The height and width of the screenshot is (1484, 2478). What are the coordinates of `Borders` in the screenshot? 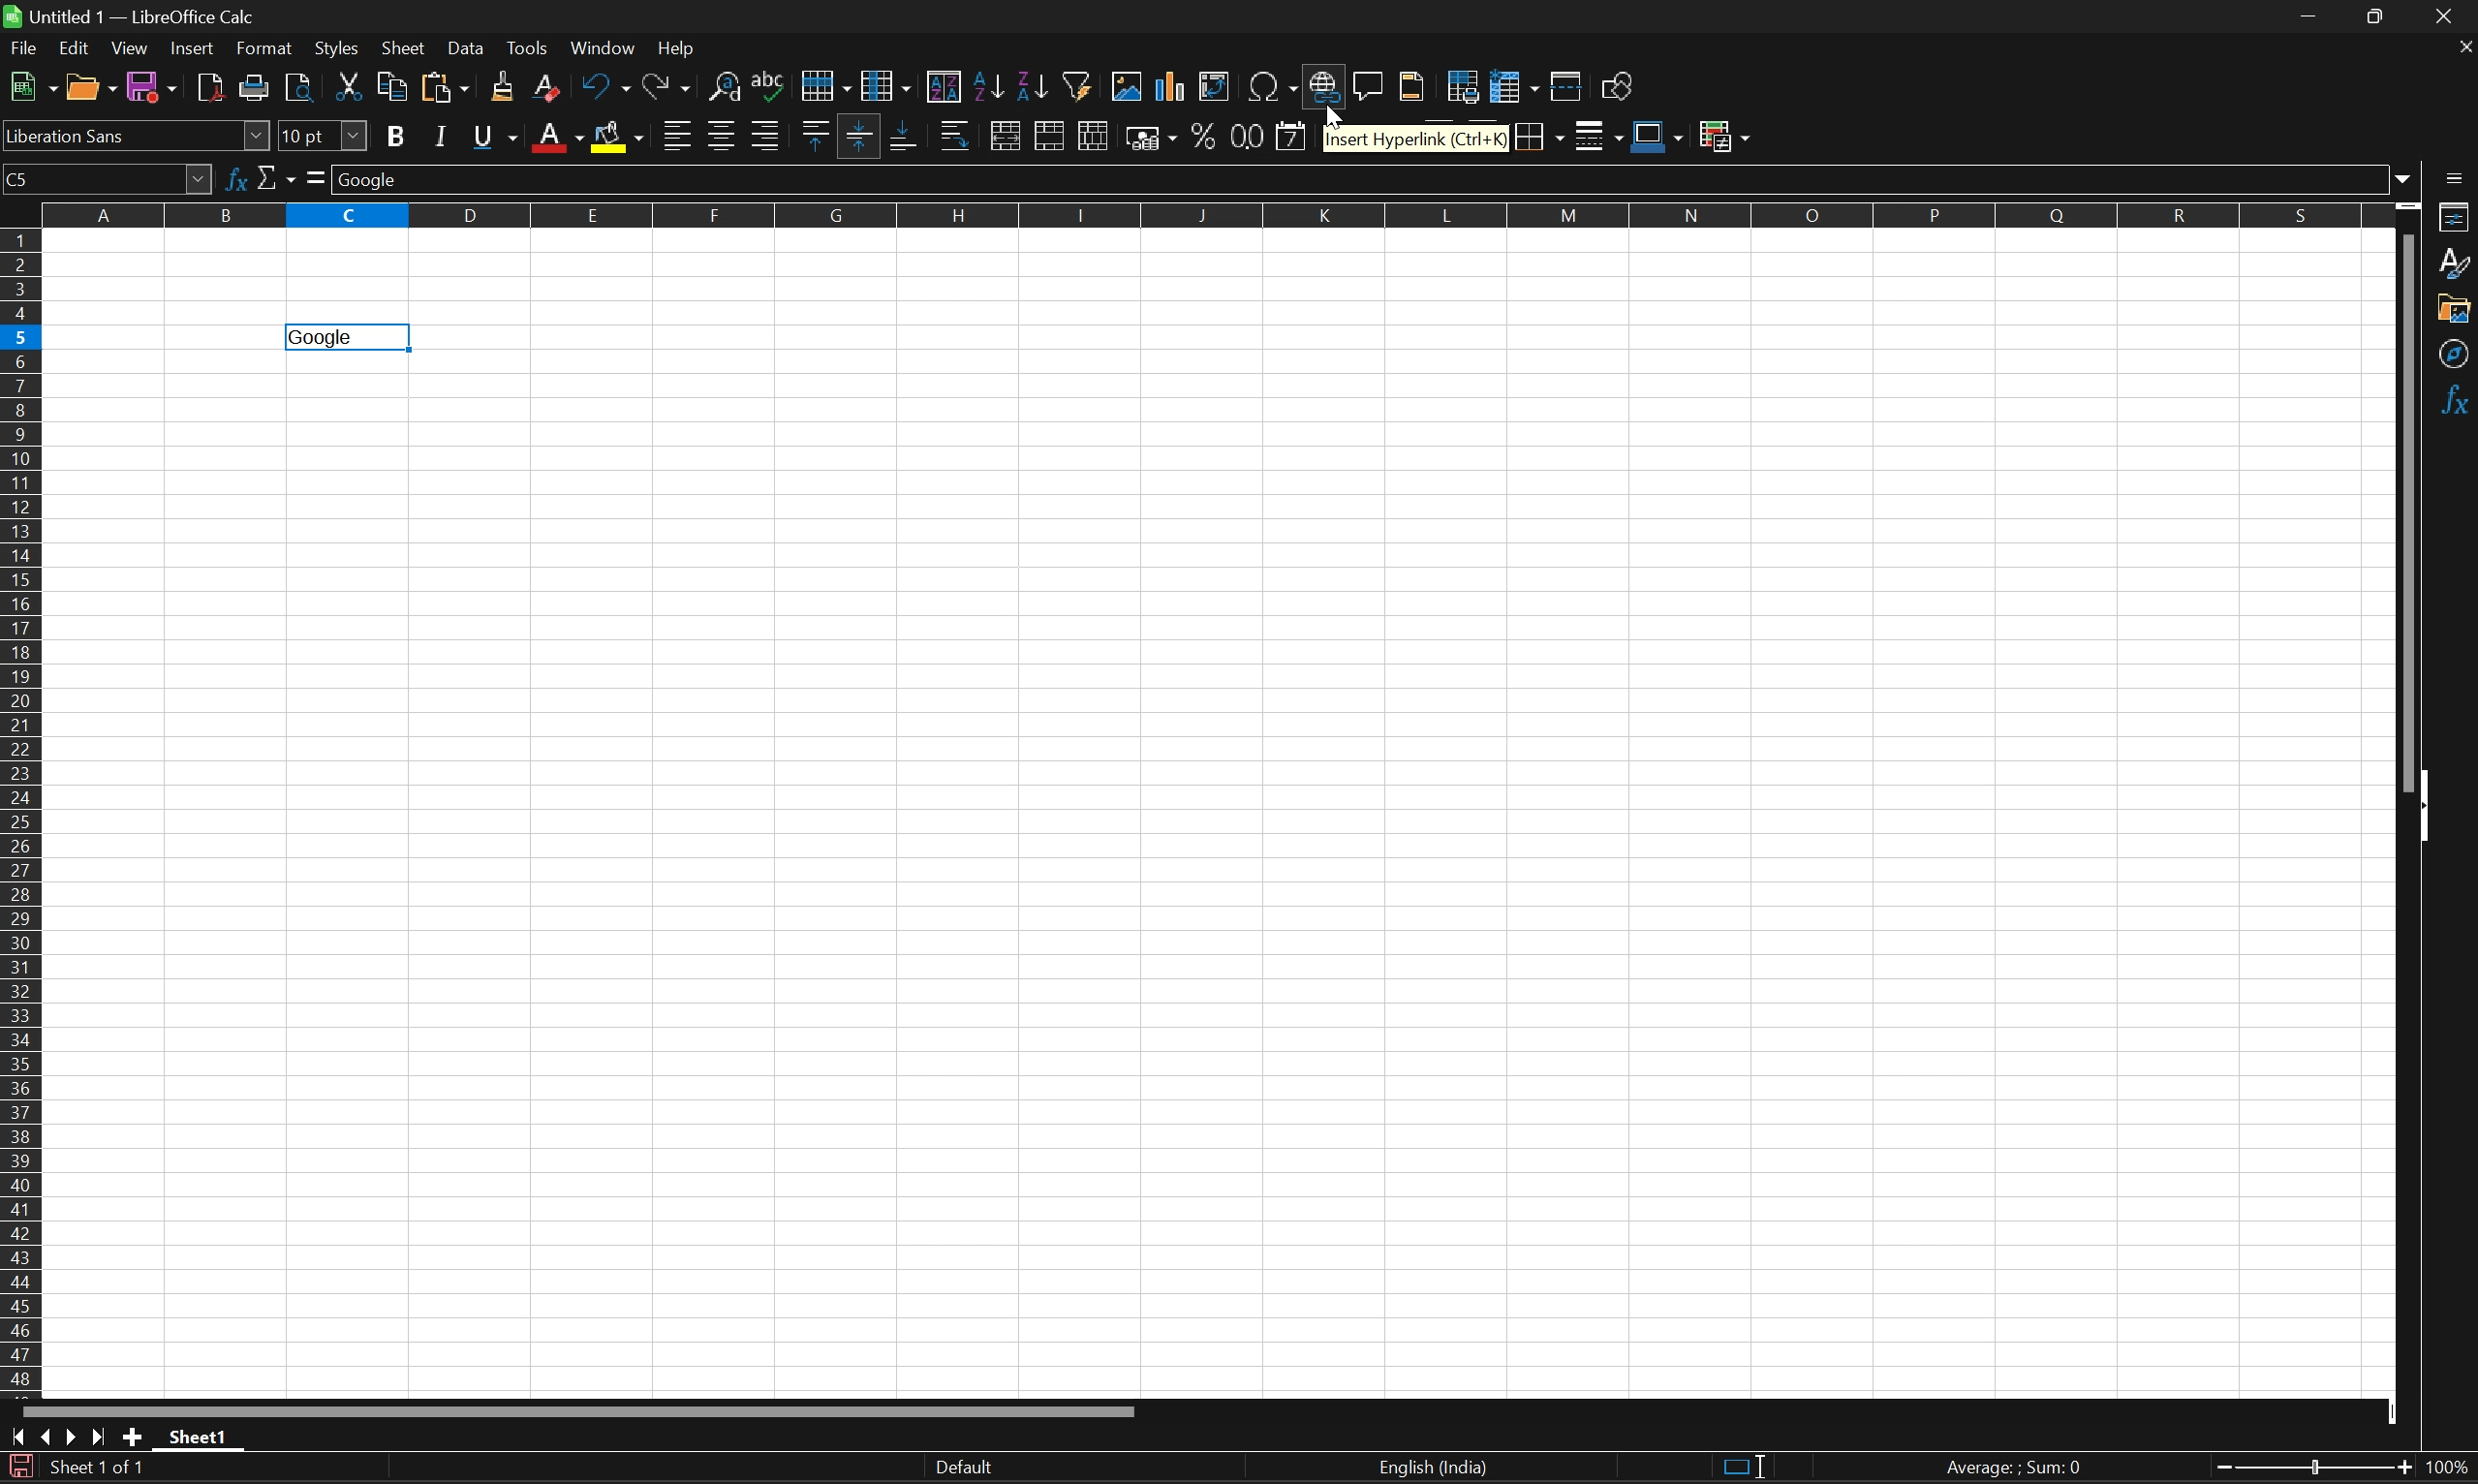 It's located at (1544, 136).